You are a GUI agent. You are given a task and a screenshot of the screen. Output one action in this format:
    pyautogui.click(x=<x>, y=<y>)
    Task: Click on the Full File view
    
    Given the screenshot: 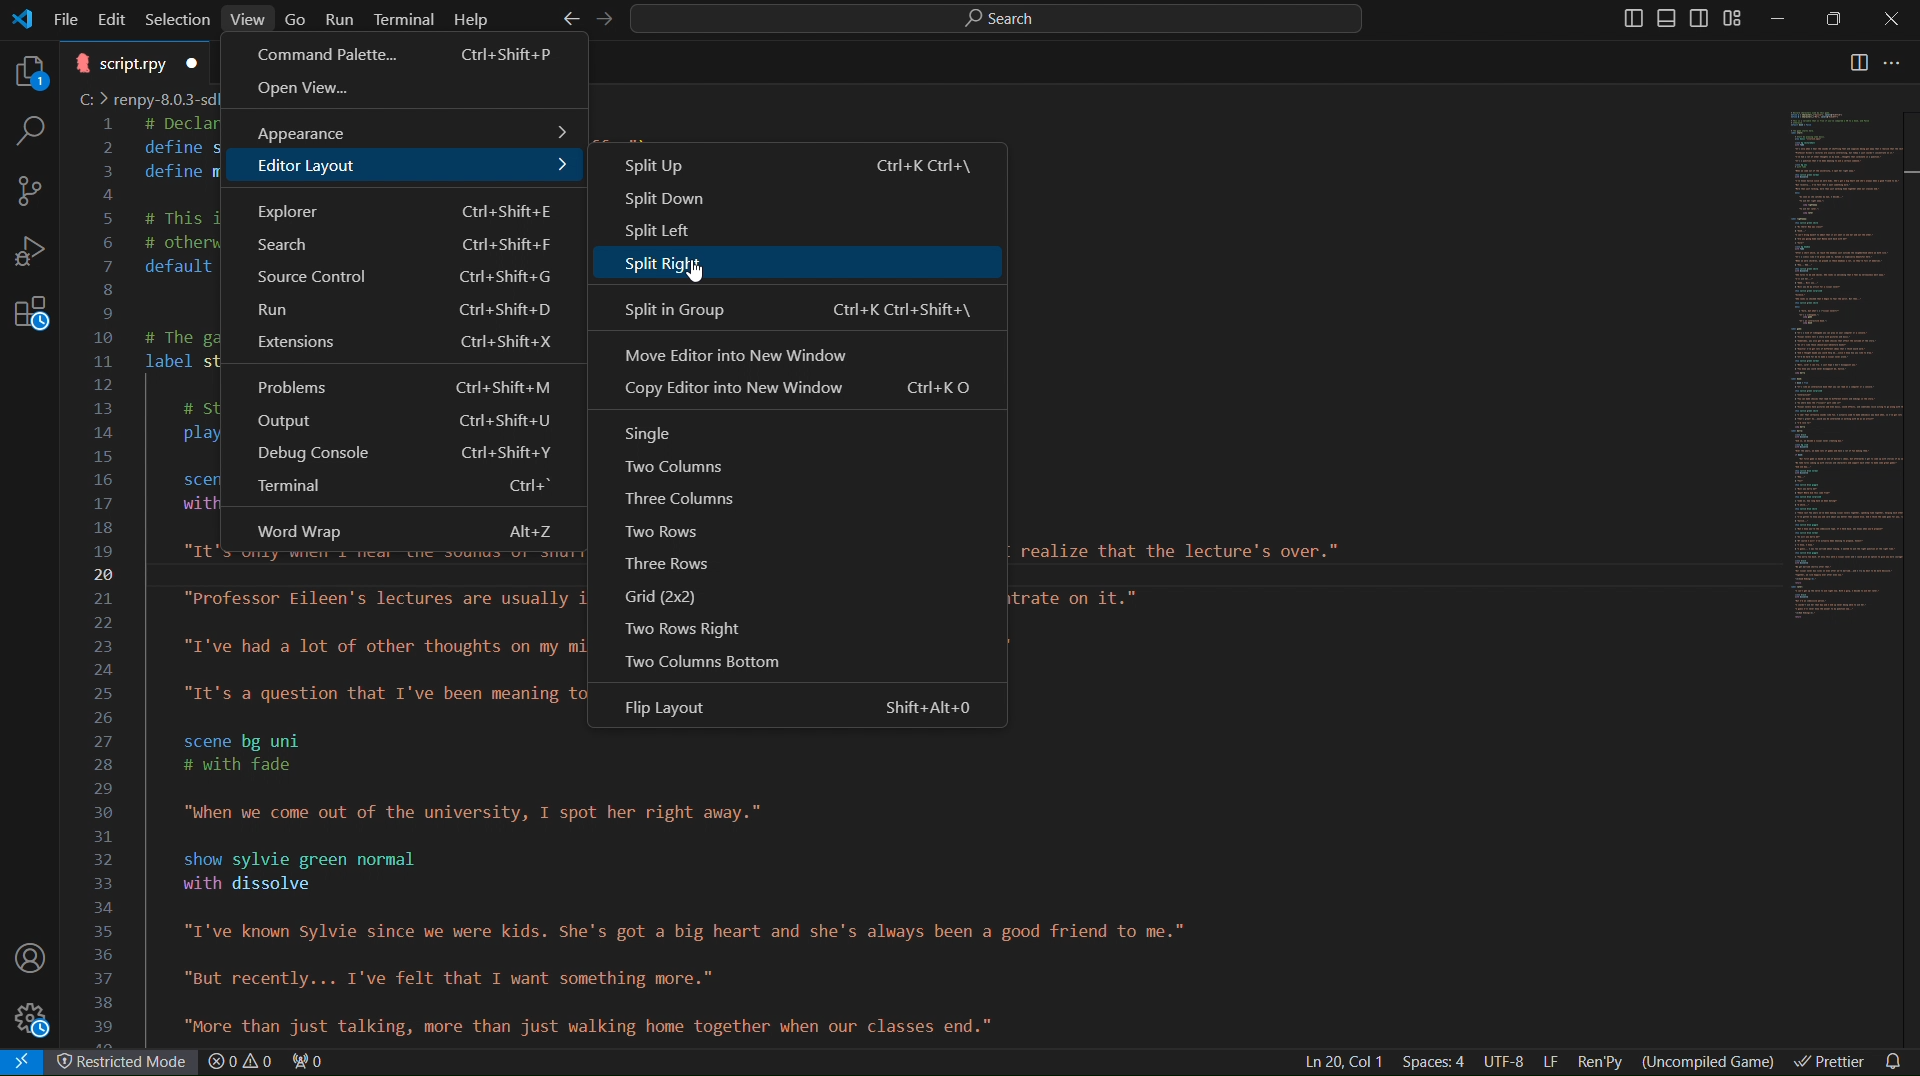 What is the action you would take?
    pyautogui.click(x=1831, y=364)
    